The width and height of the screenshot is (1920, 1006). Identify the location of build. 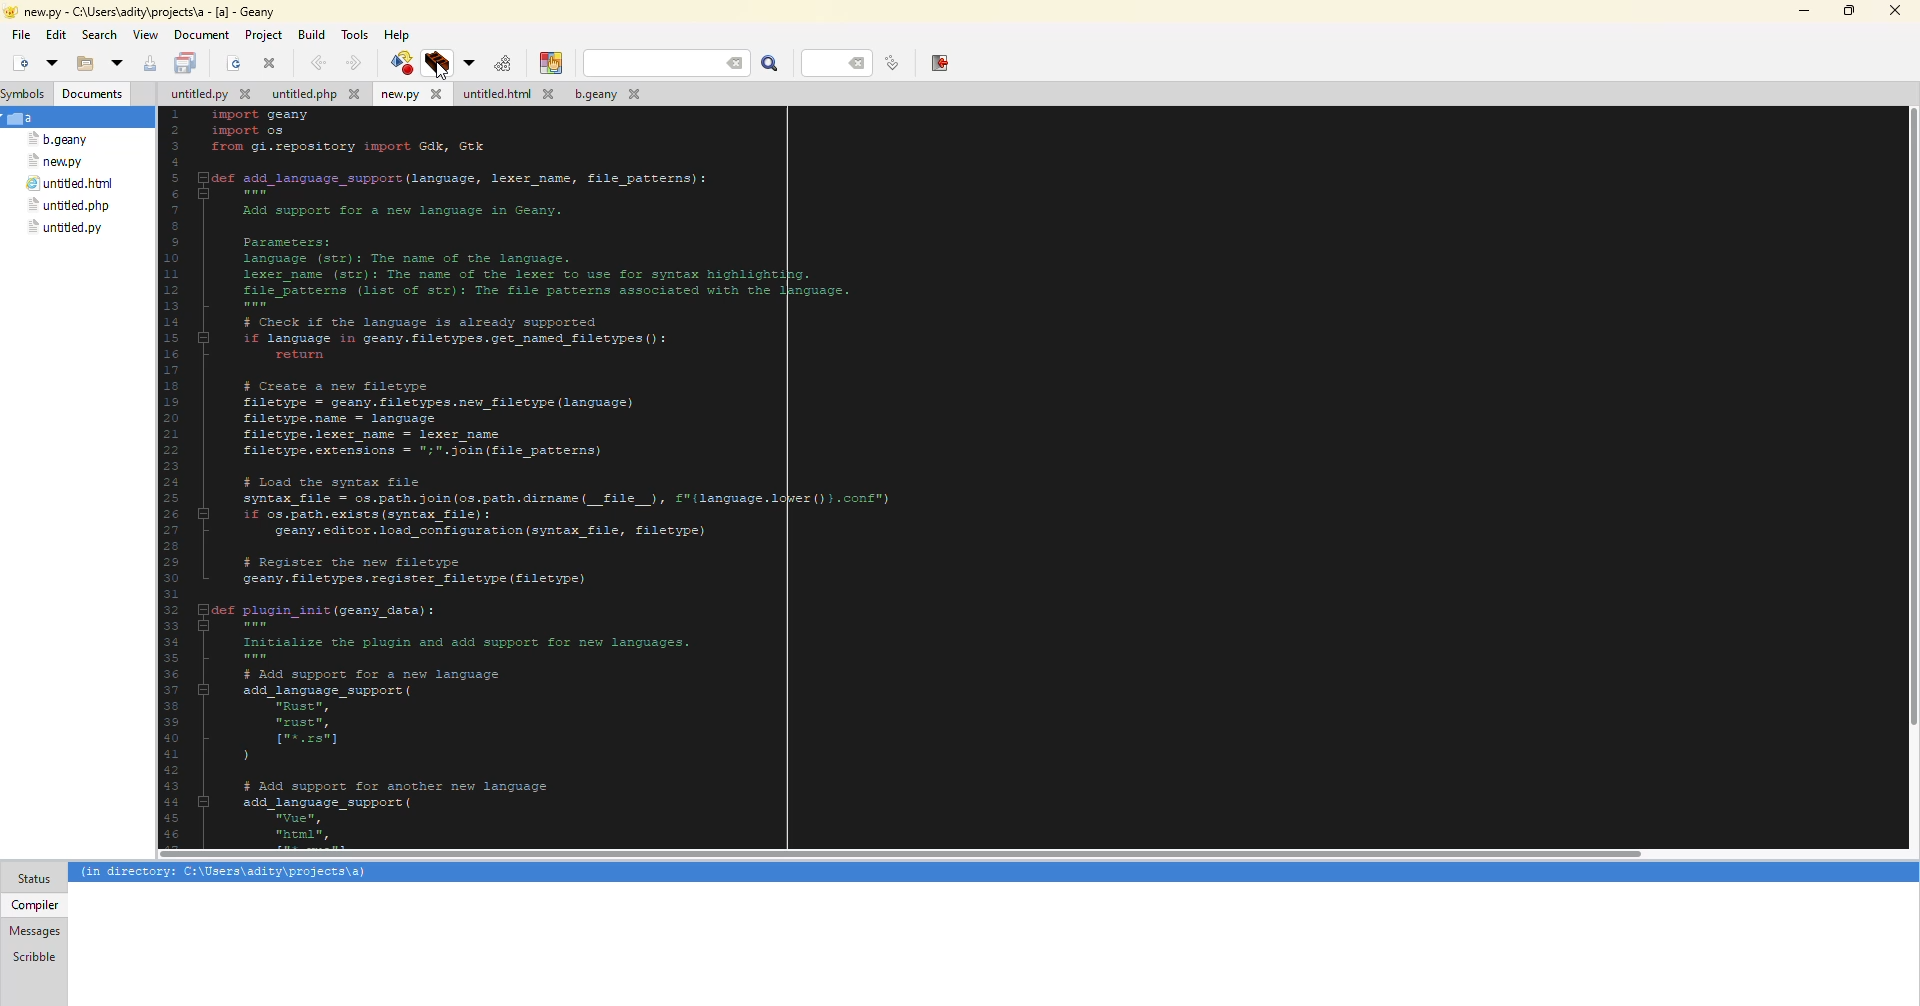
(437, 62).